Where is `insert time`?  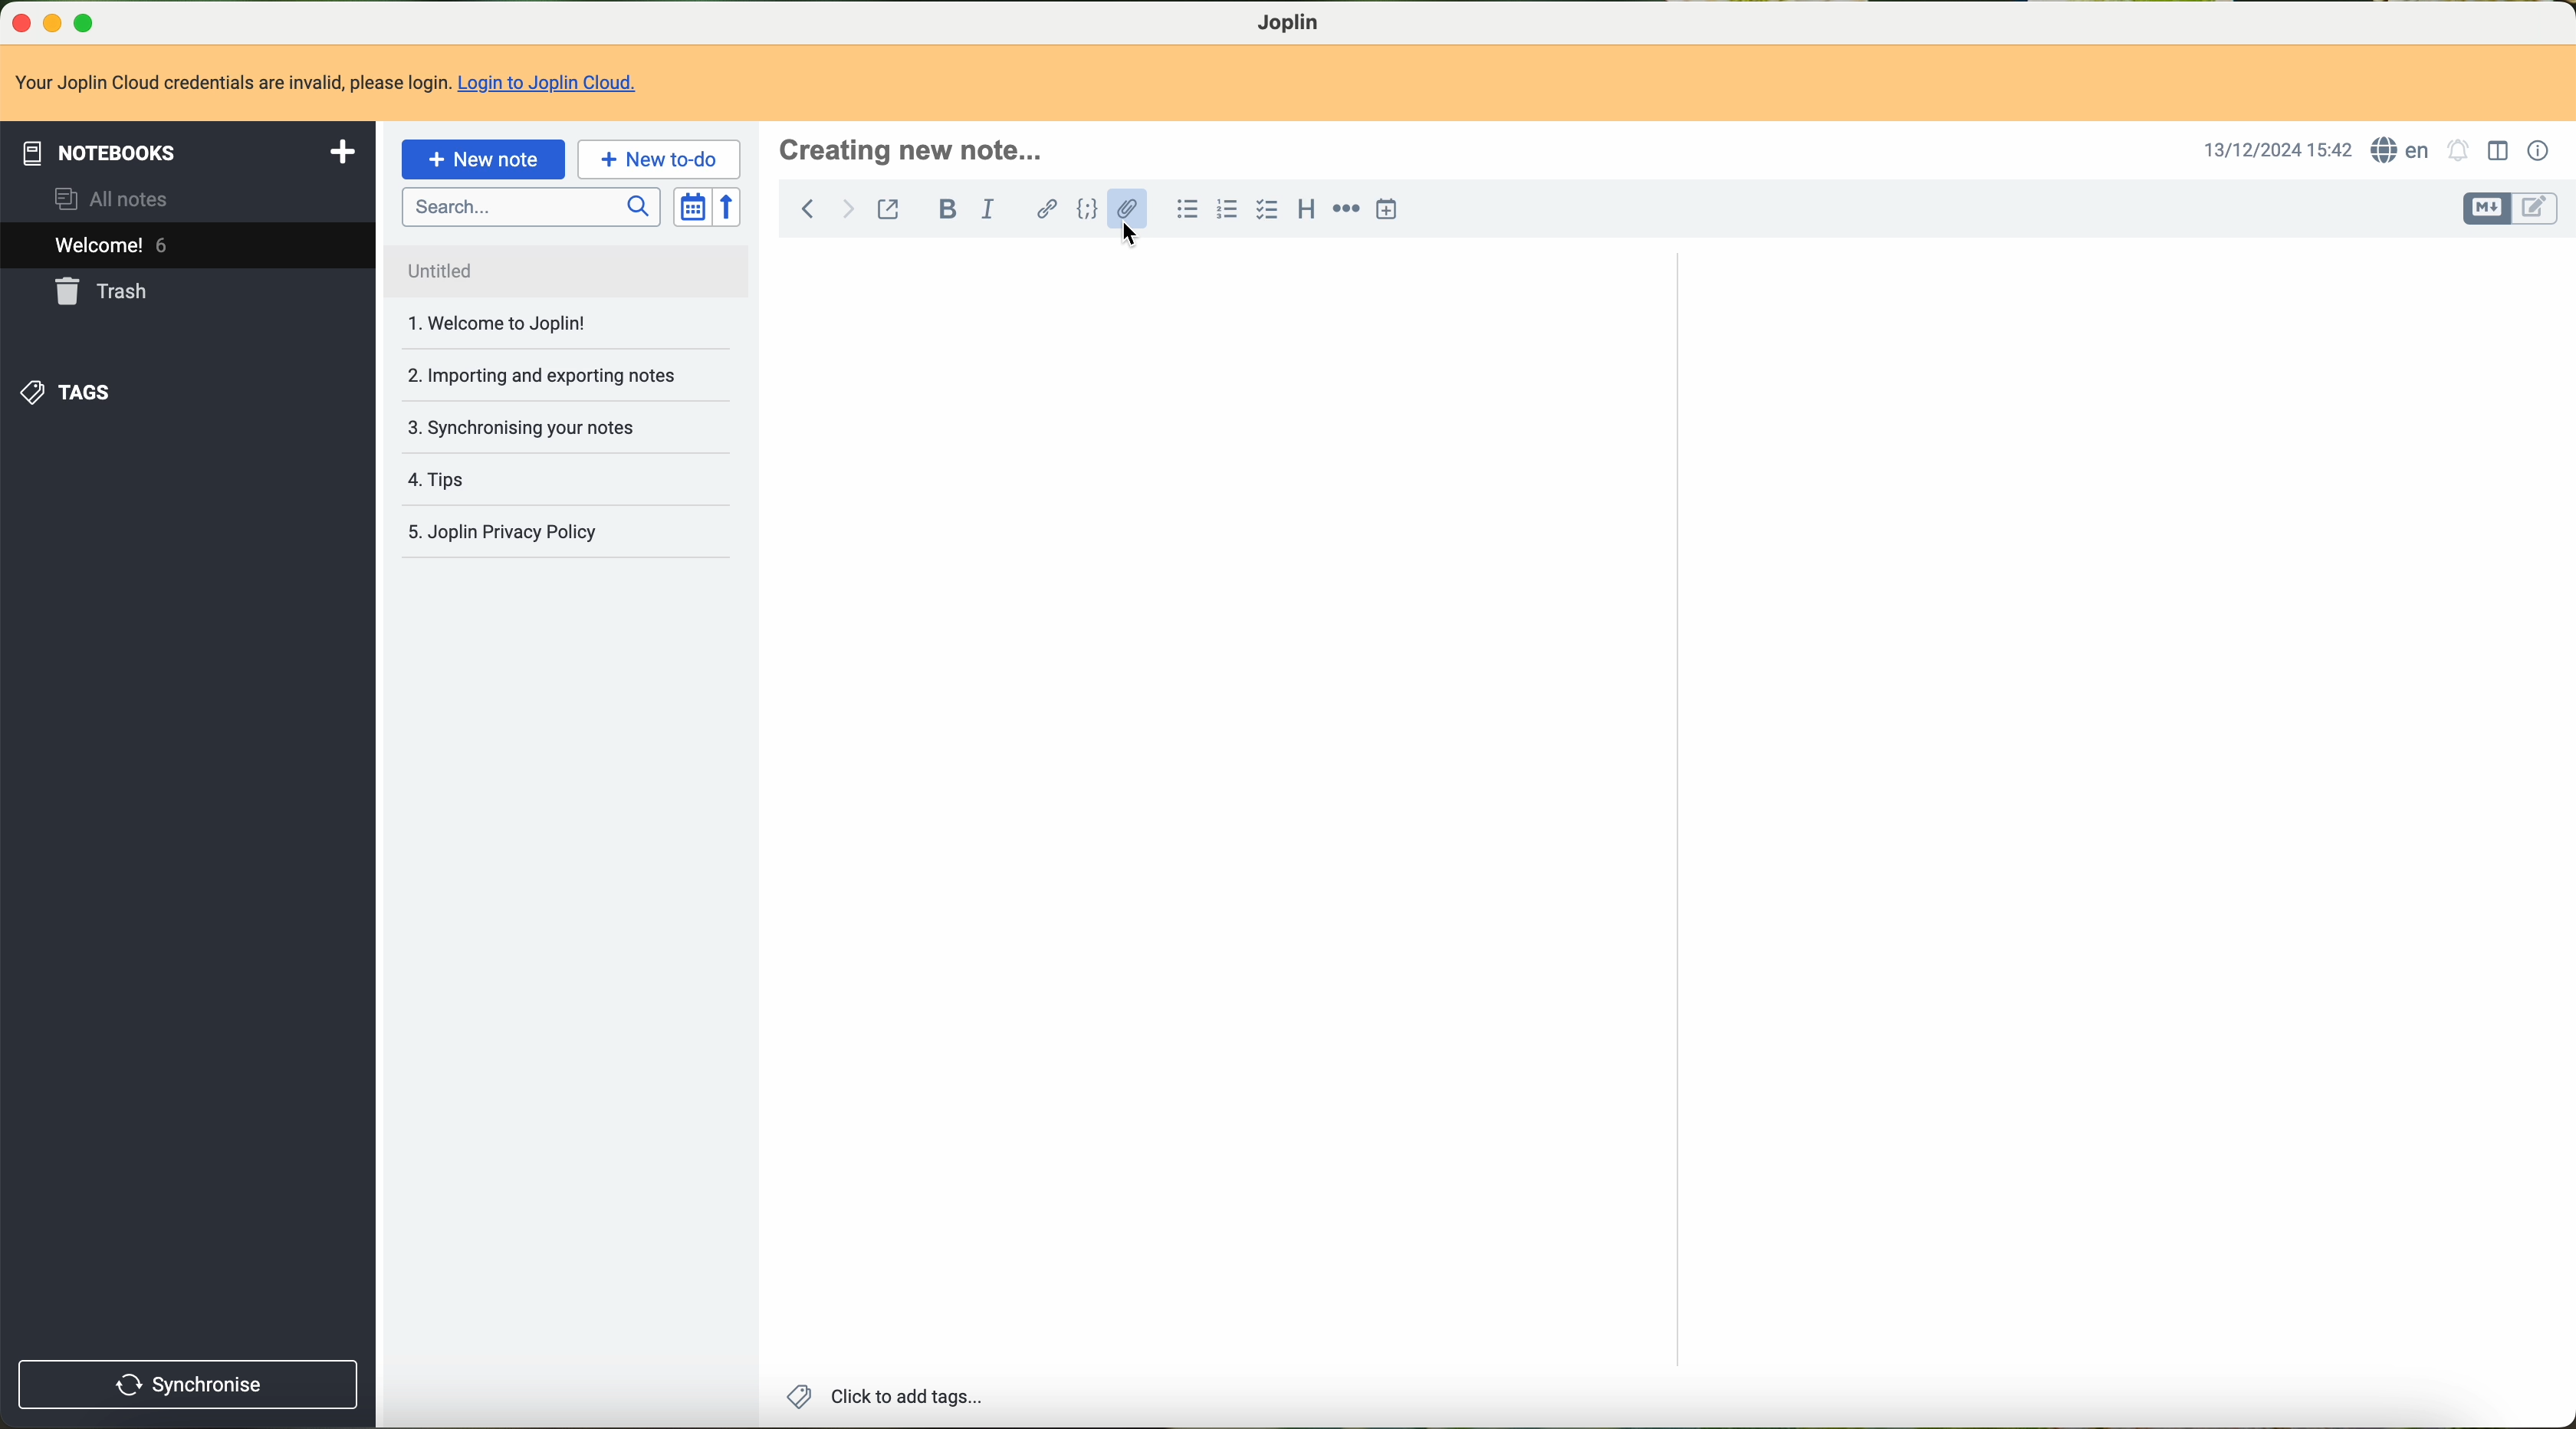 insert time is located at coordinates (1387, 212).